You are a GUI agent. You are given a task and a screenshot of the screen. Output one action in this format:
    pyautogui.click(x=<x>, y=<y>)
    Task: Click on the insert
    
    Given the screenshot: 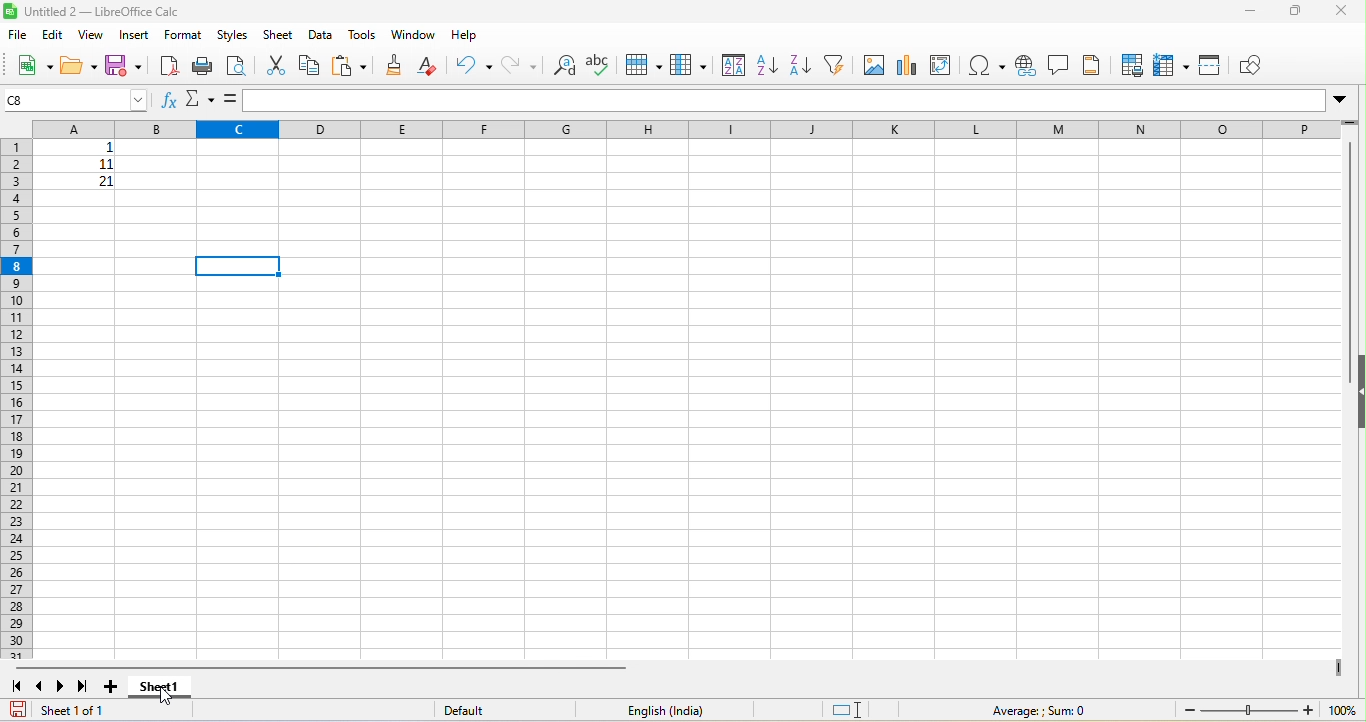 What is the action you would take?
    pyautogui.click(x=135, y=35)
    